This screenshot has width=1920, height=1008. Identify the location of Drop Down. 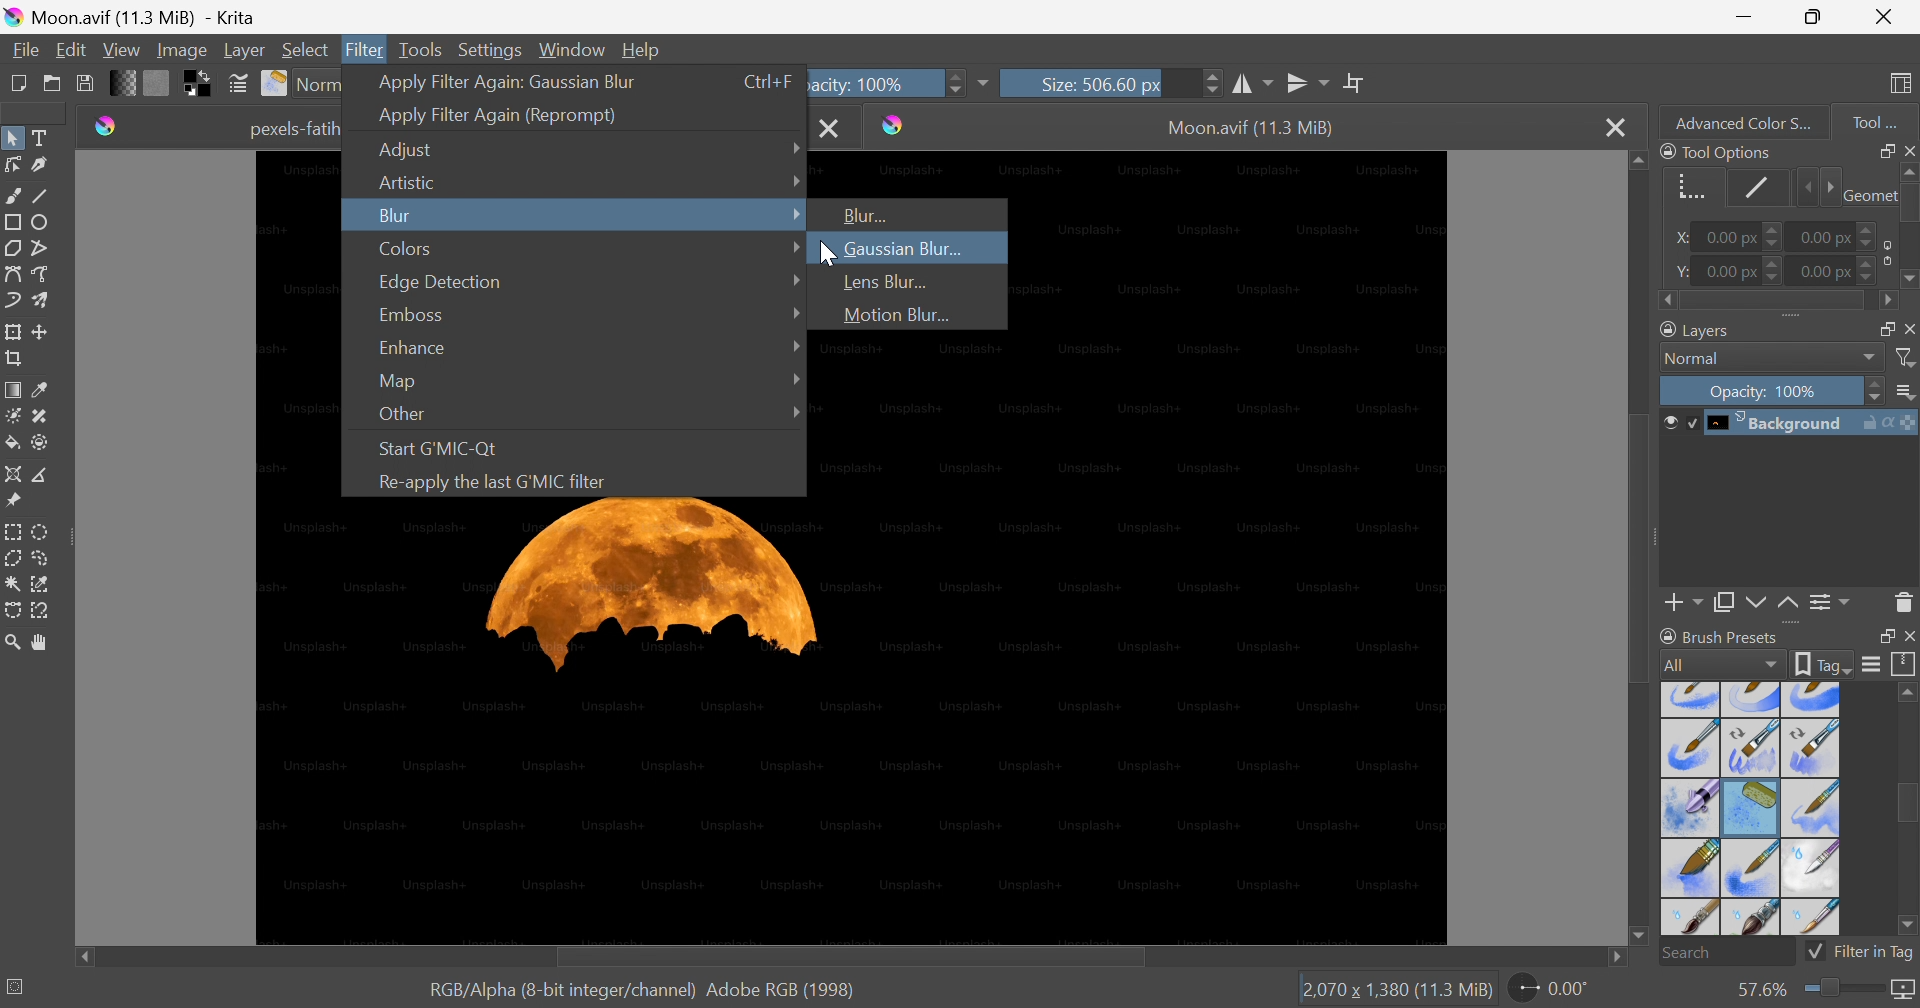
(795, 377).